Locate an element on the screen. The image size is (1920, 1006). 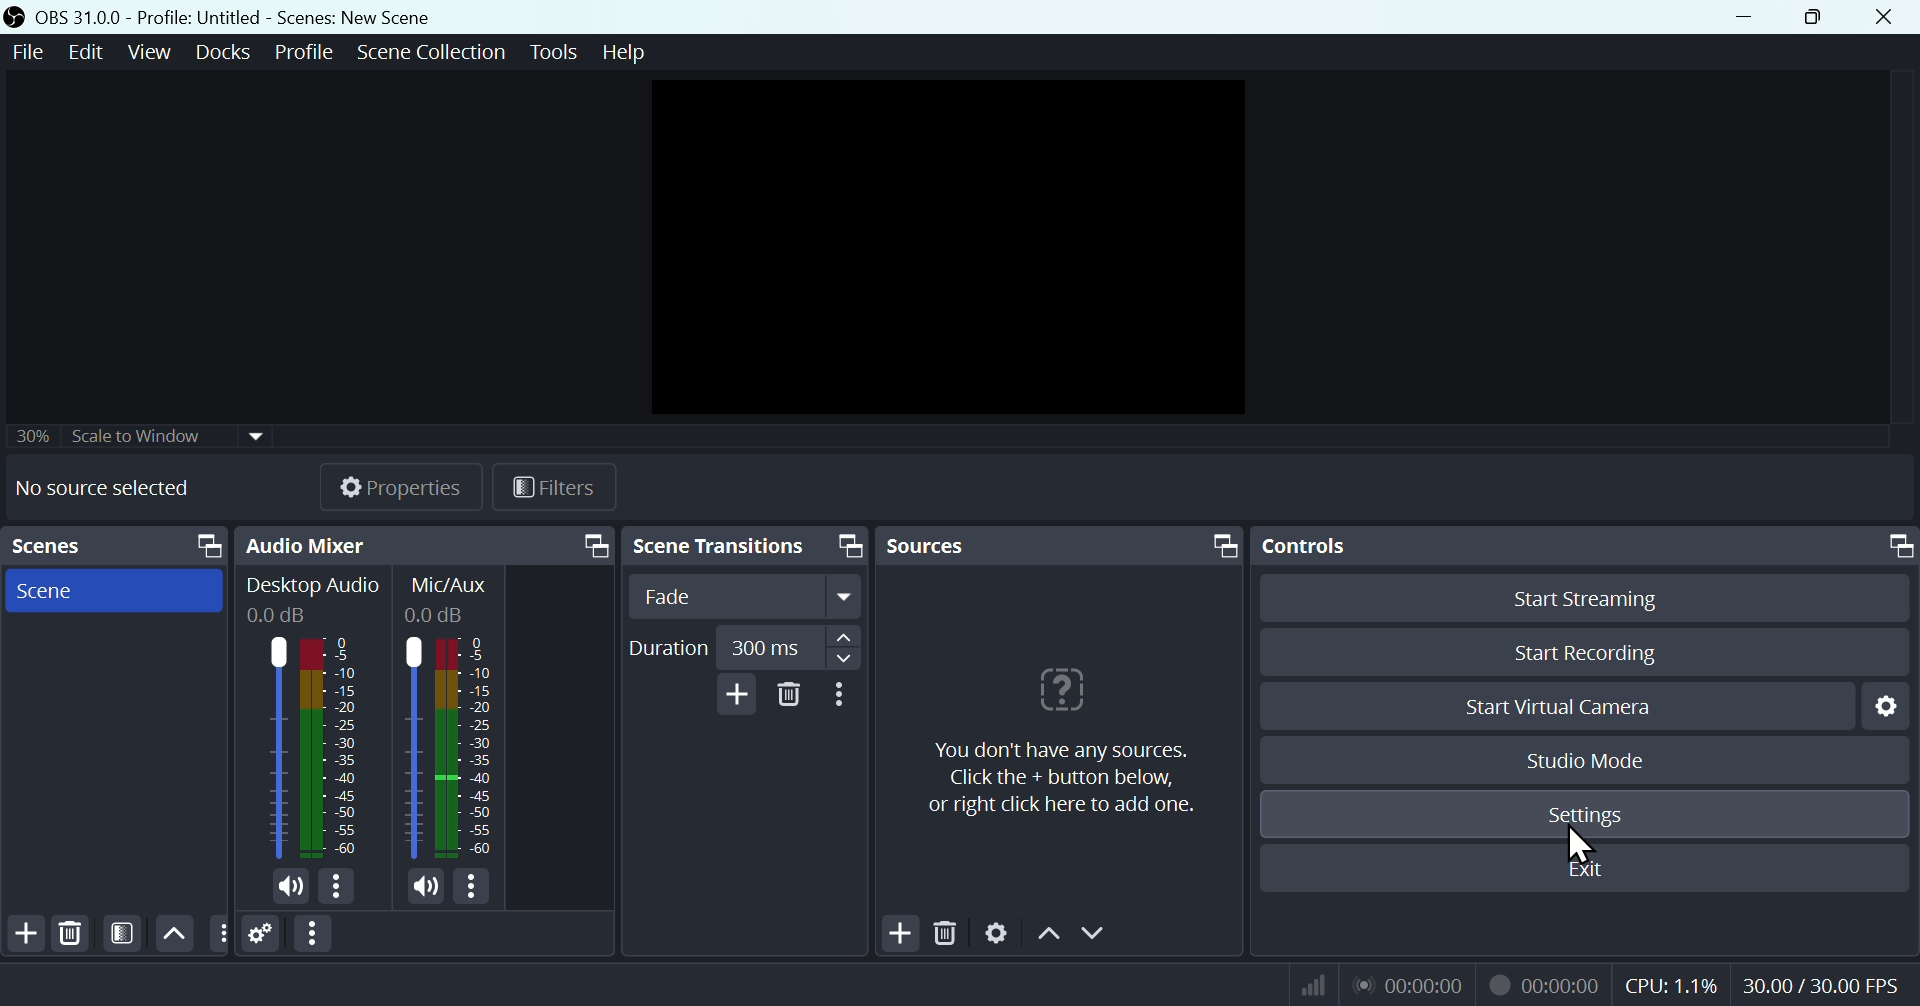
Docks is located at coordinates (226, 50).